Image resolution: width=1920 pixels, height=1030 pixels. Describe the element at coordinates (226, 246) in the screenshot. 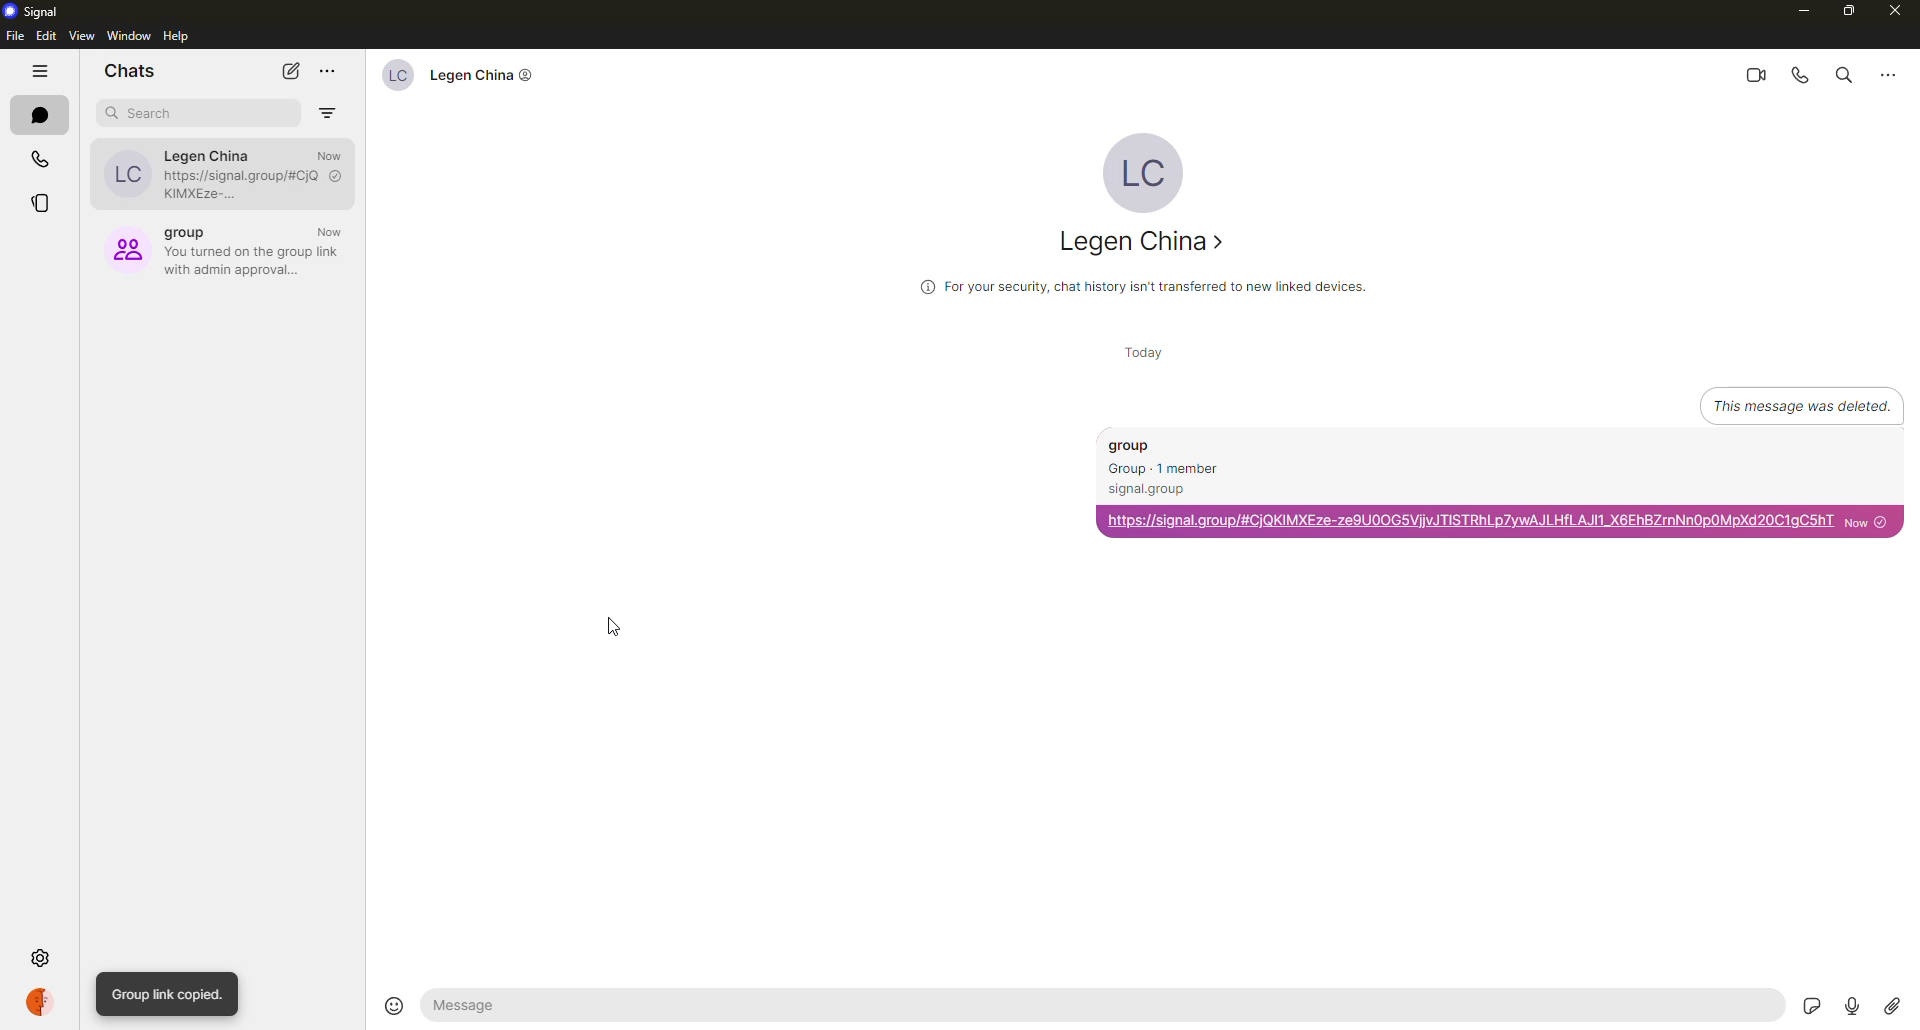

I see `group` at that location.